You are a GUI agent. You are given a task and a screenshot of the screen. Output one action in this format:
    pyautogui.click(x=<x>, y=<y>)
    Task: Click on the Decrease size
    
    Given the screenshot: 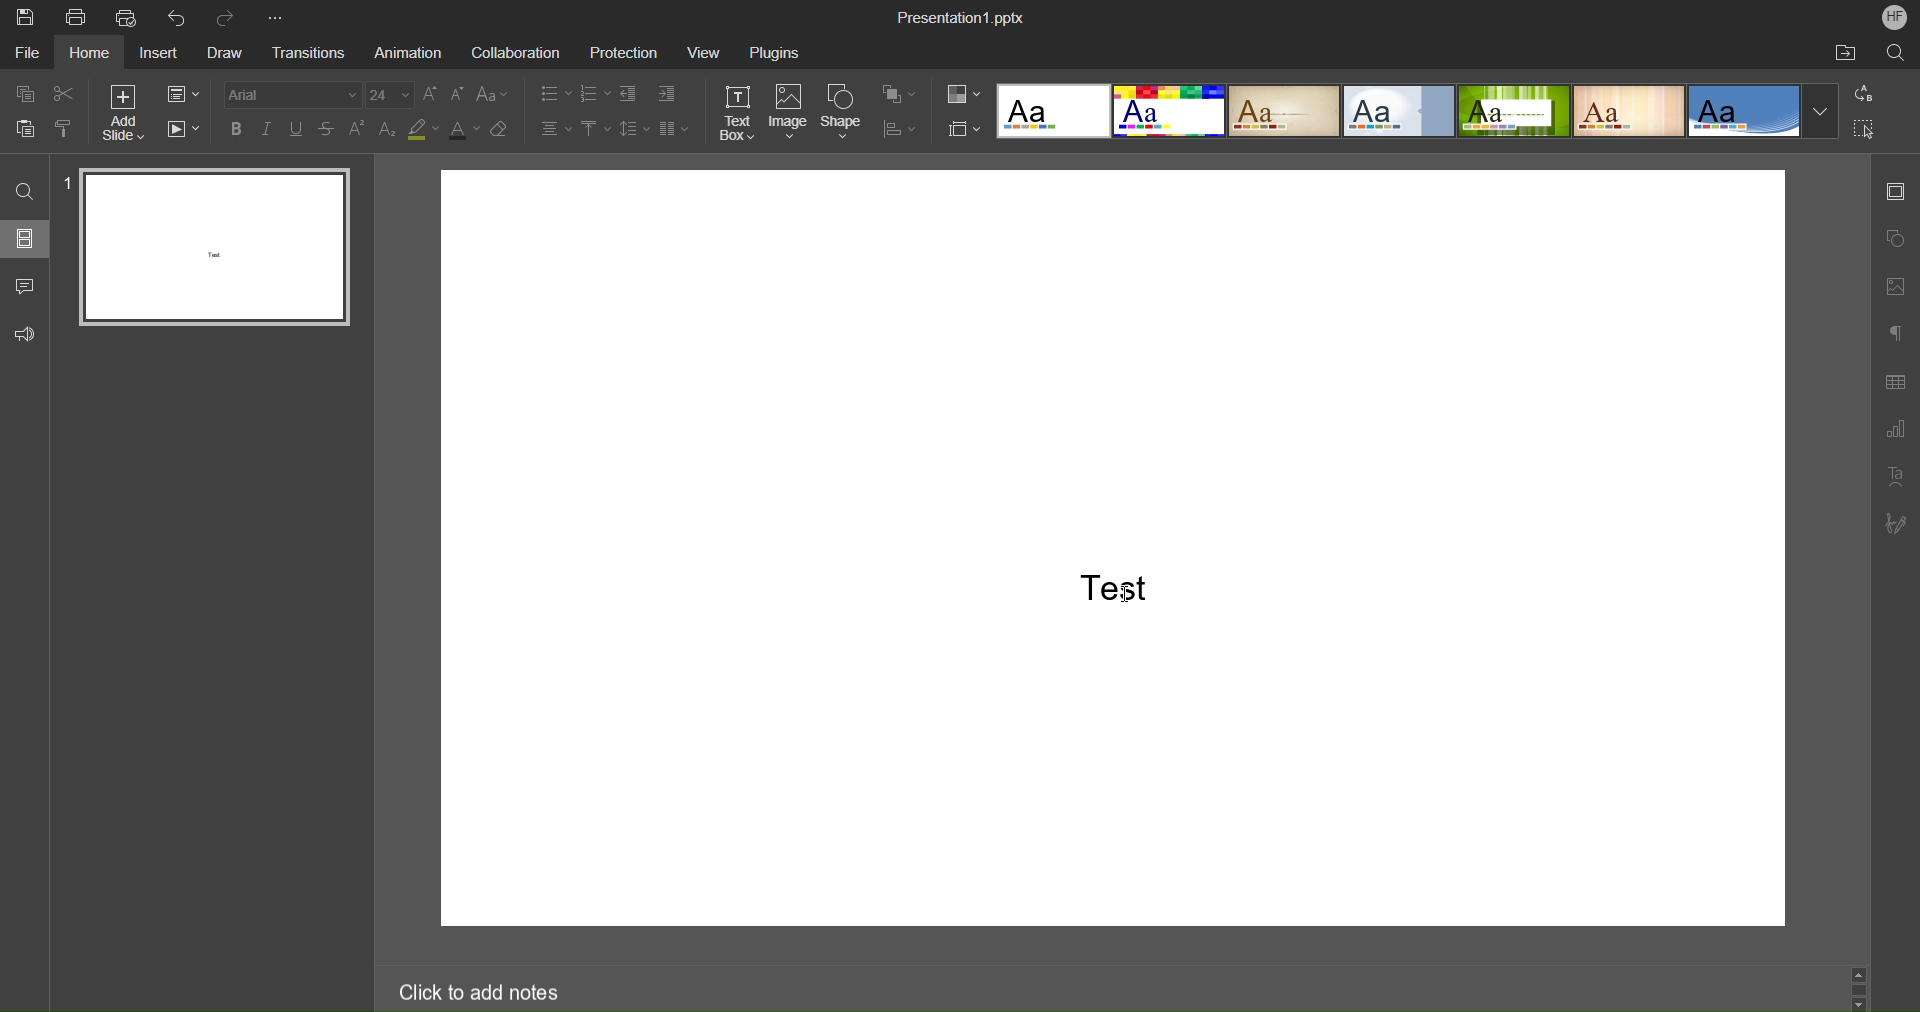 What is the action you would take?
    pyautogui.click(x=459, y=94)
    